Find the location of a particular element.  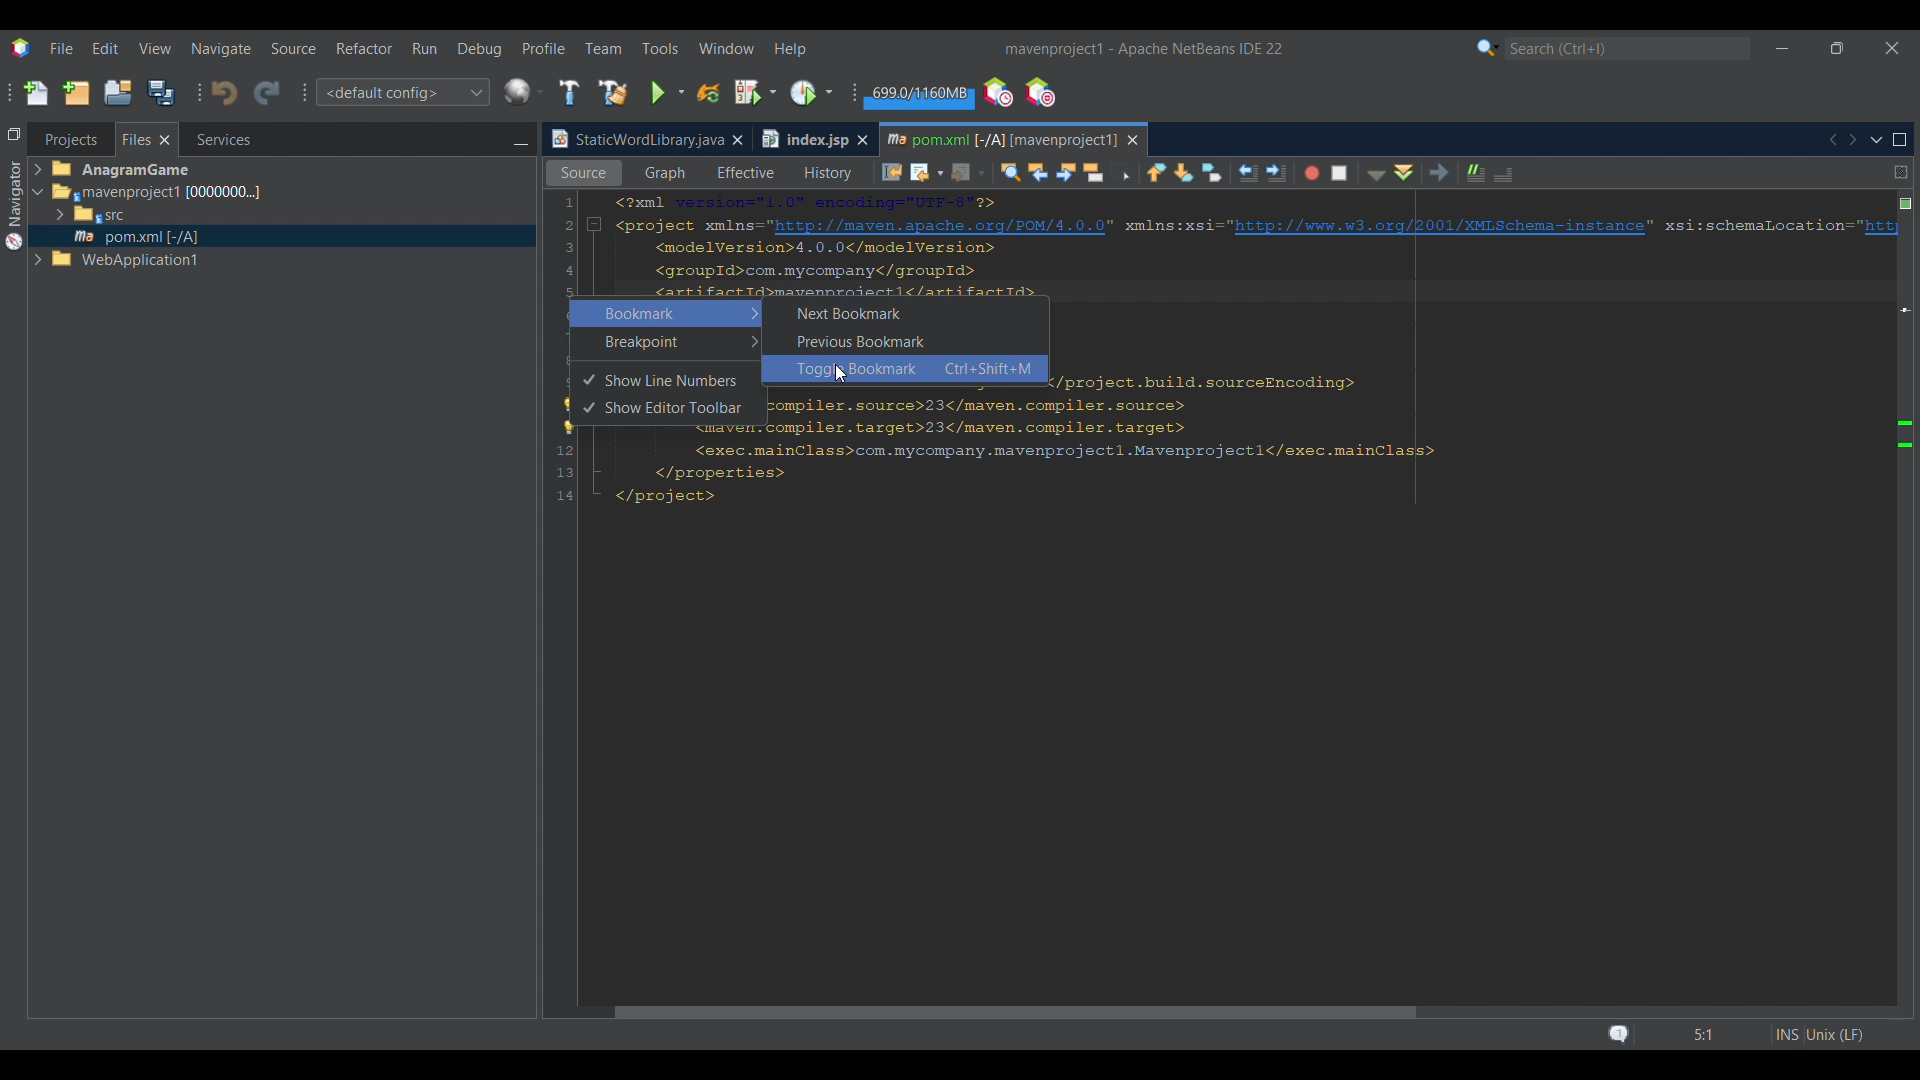

Toggle bookmark is located at coordinates (1212, 172).